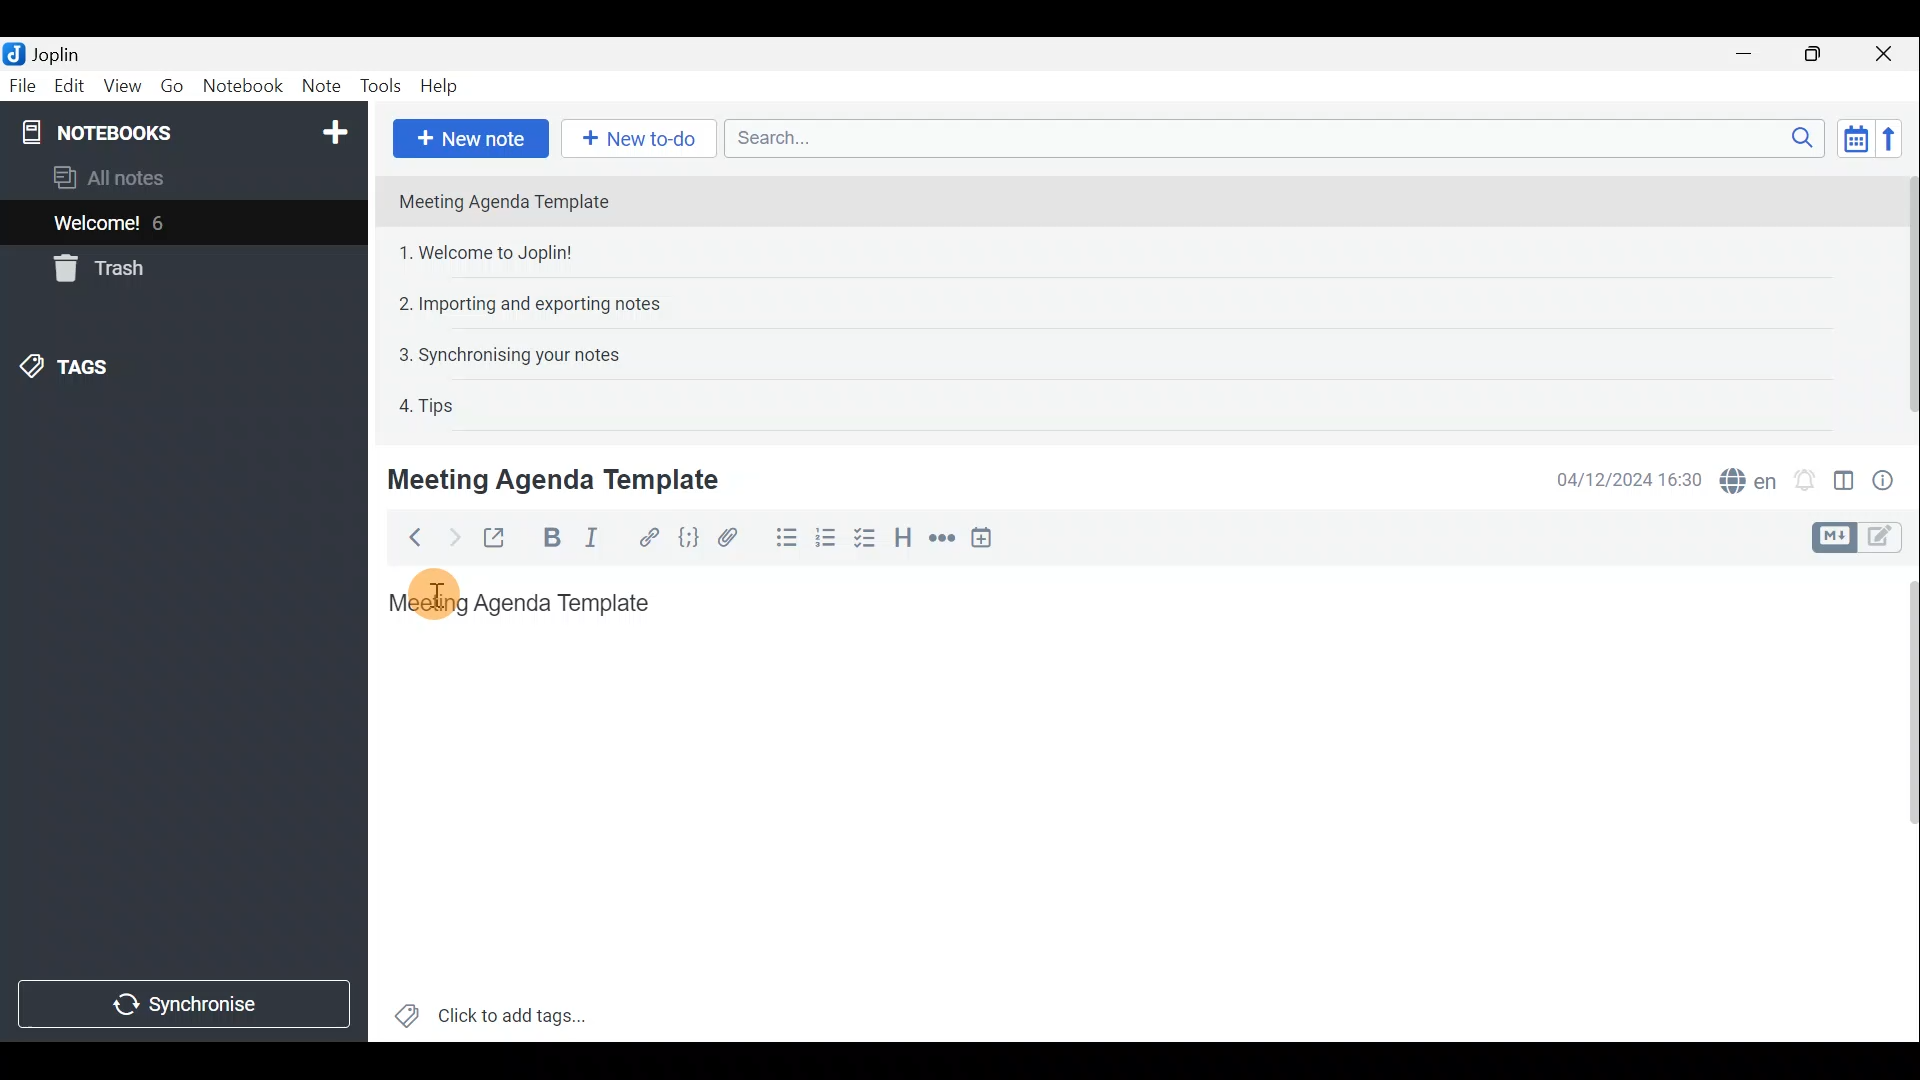 The height and width of the screenshot is (1080, 1920). I want to click on Close, so click(1885, 55).